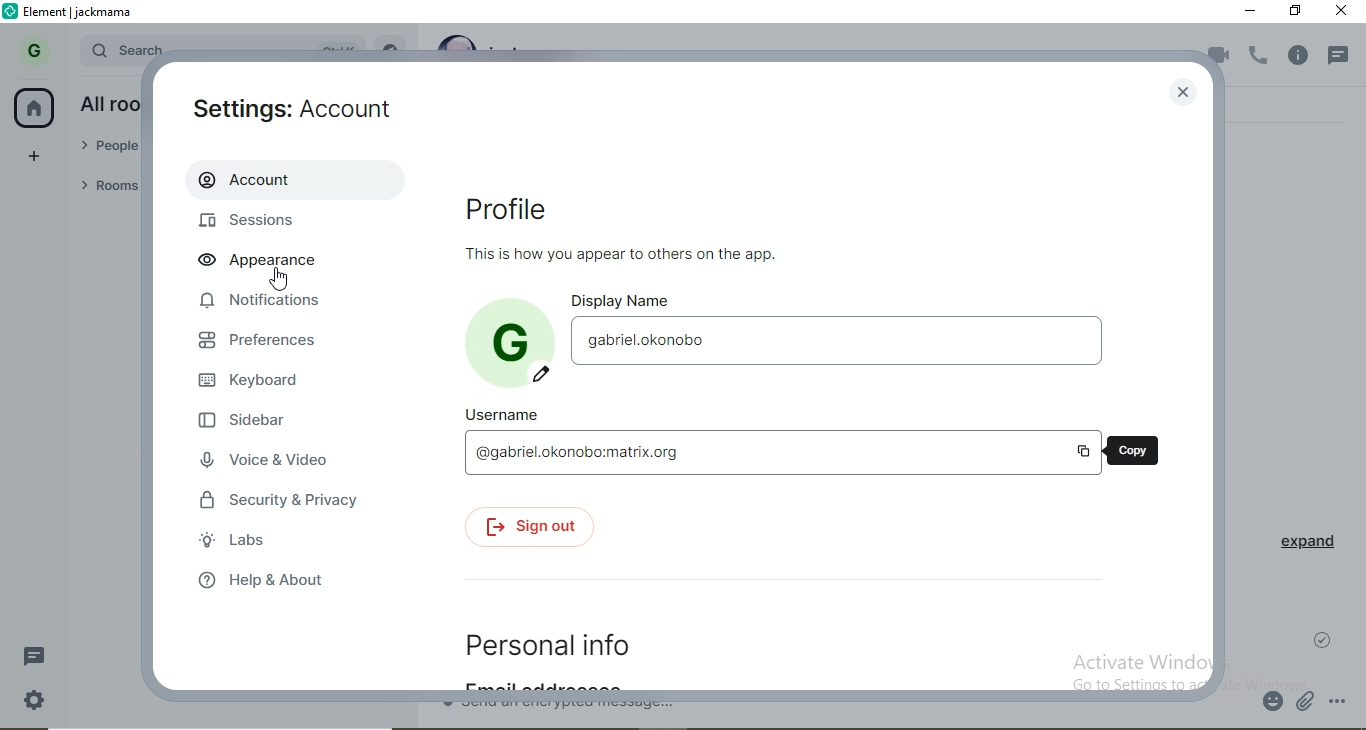 Image resolution: width=1366 pixels, height=730 pixels. Describe the element at coordinates (105, 187) in the screenshot. I see `rooms` at that location.